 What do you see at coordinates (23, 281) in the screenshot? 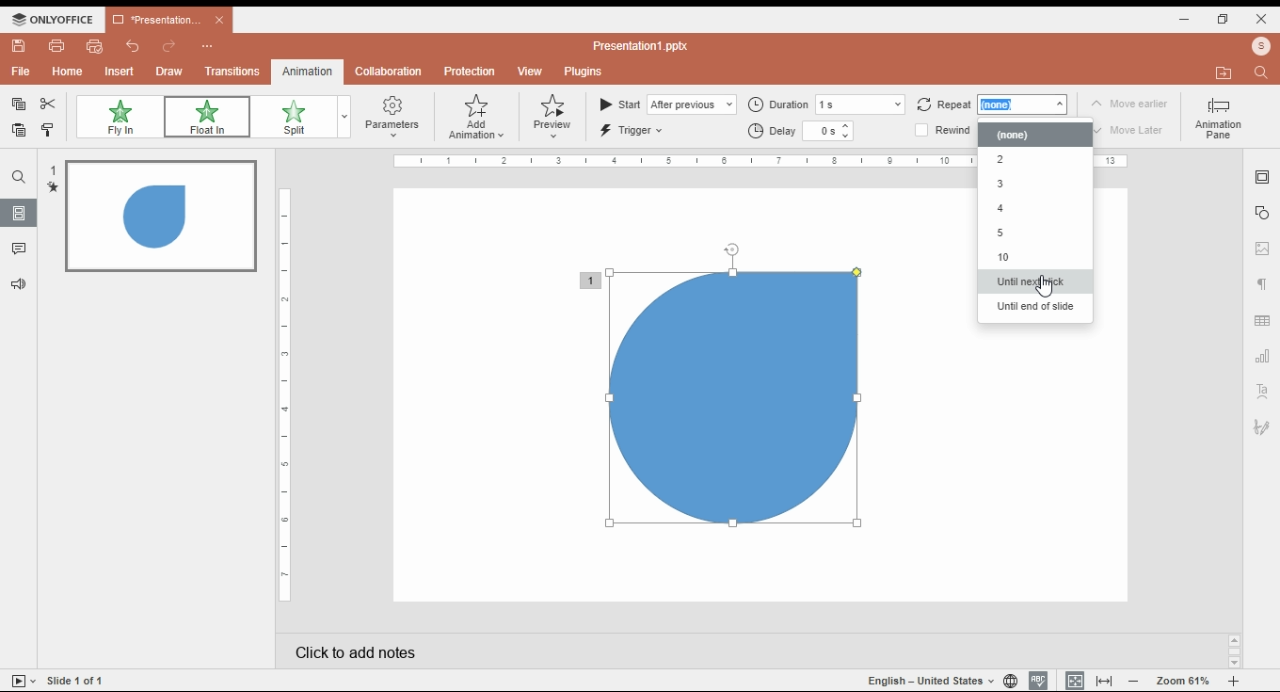
I see `feedback and supportslide ` at bounding box center [23, 281].